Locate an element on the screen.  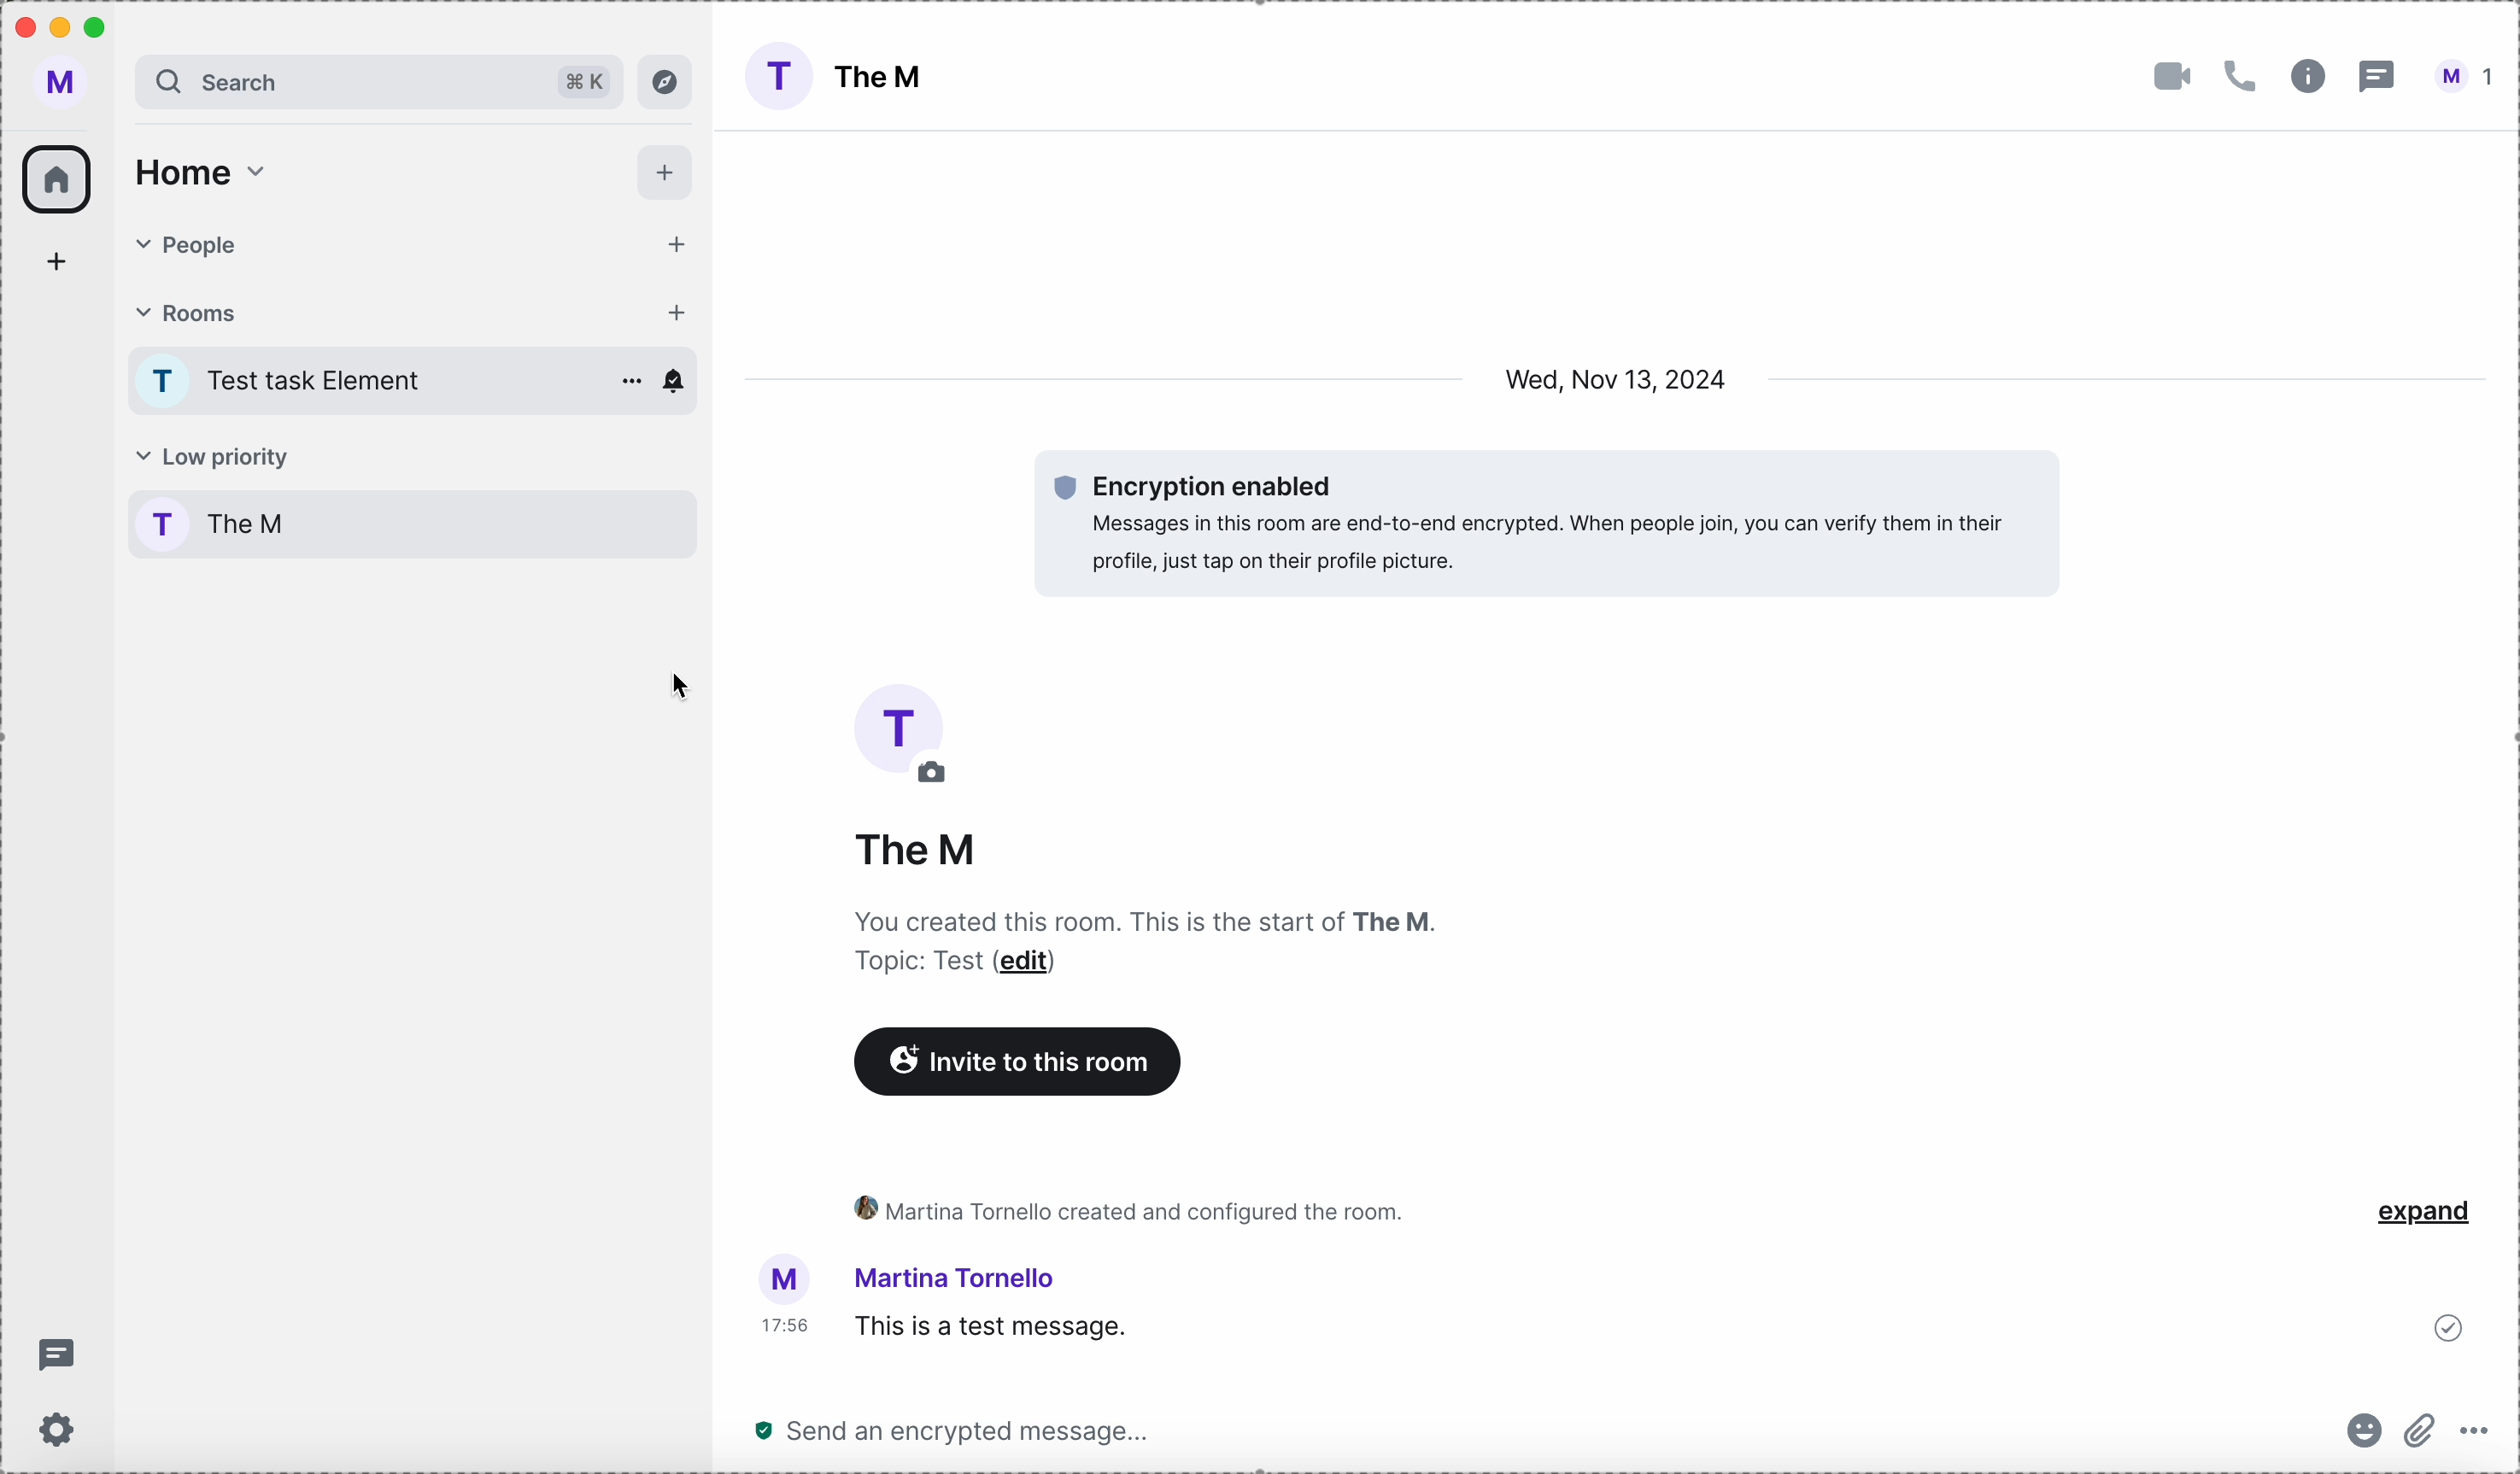
maximize is located at coordinates (97, 26).